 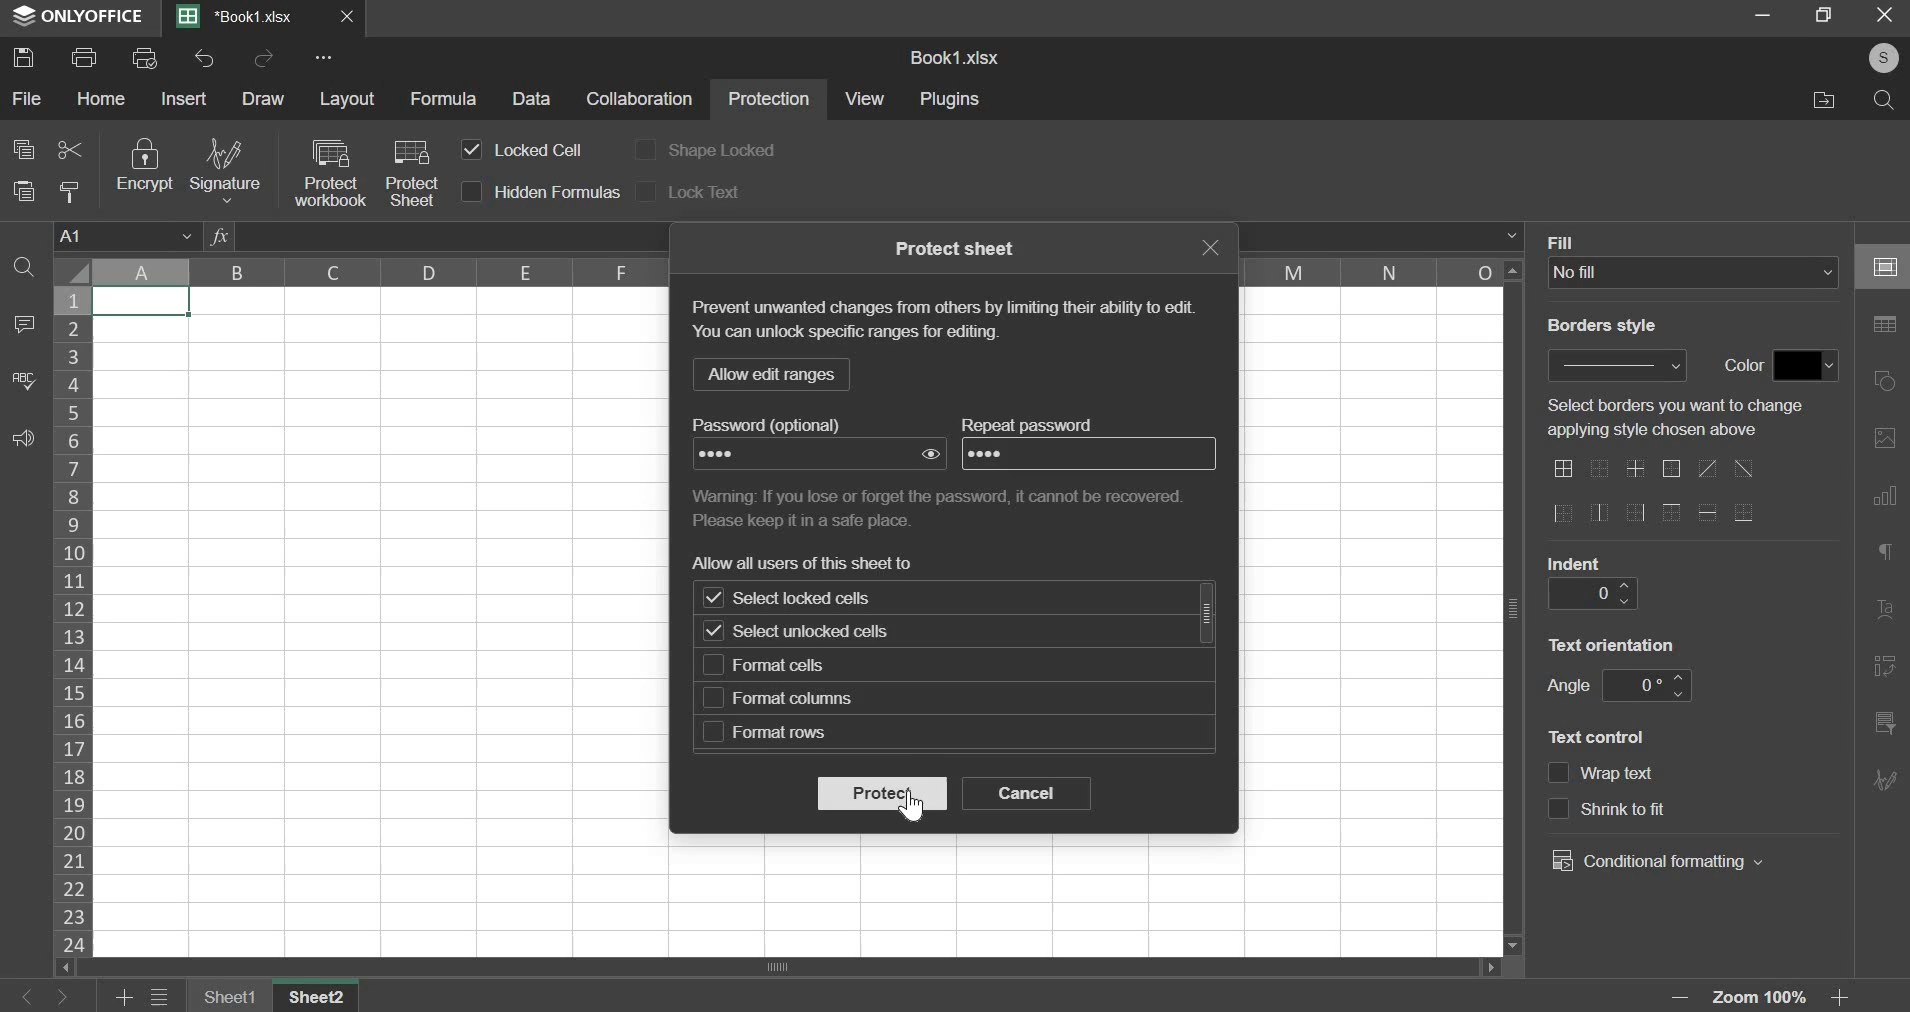 I want to click on indent, so click(x=1574, y=562).